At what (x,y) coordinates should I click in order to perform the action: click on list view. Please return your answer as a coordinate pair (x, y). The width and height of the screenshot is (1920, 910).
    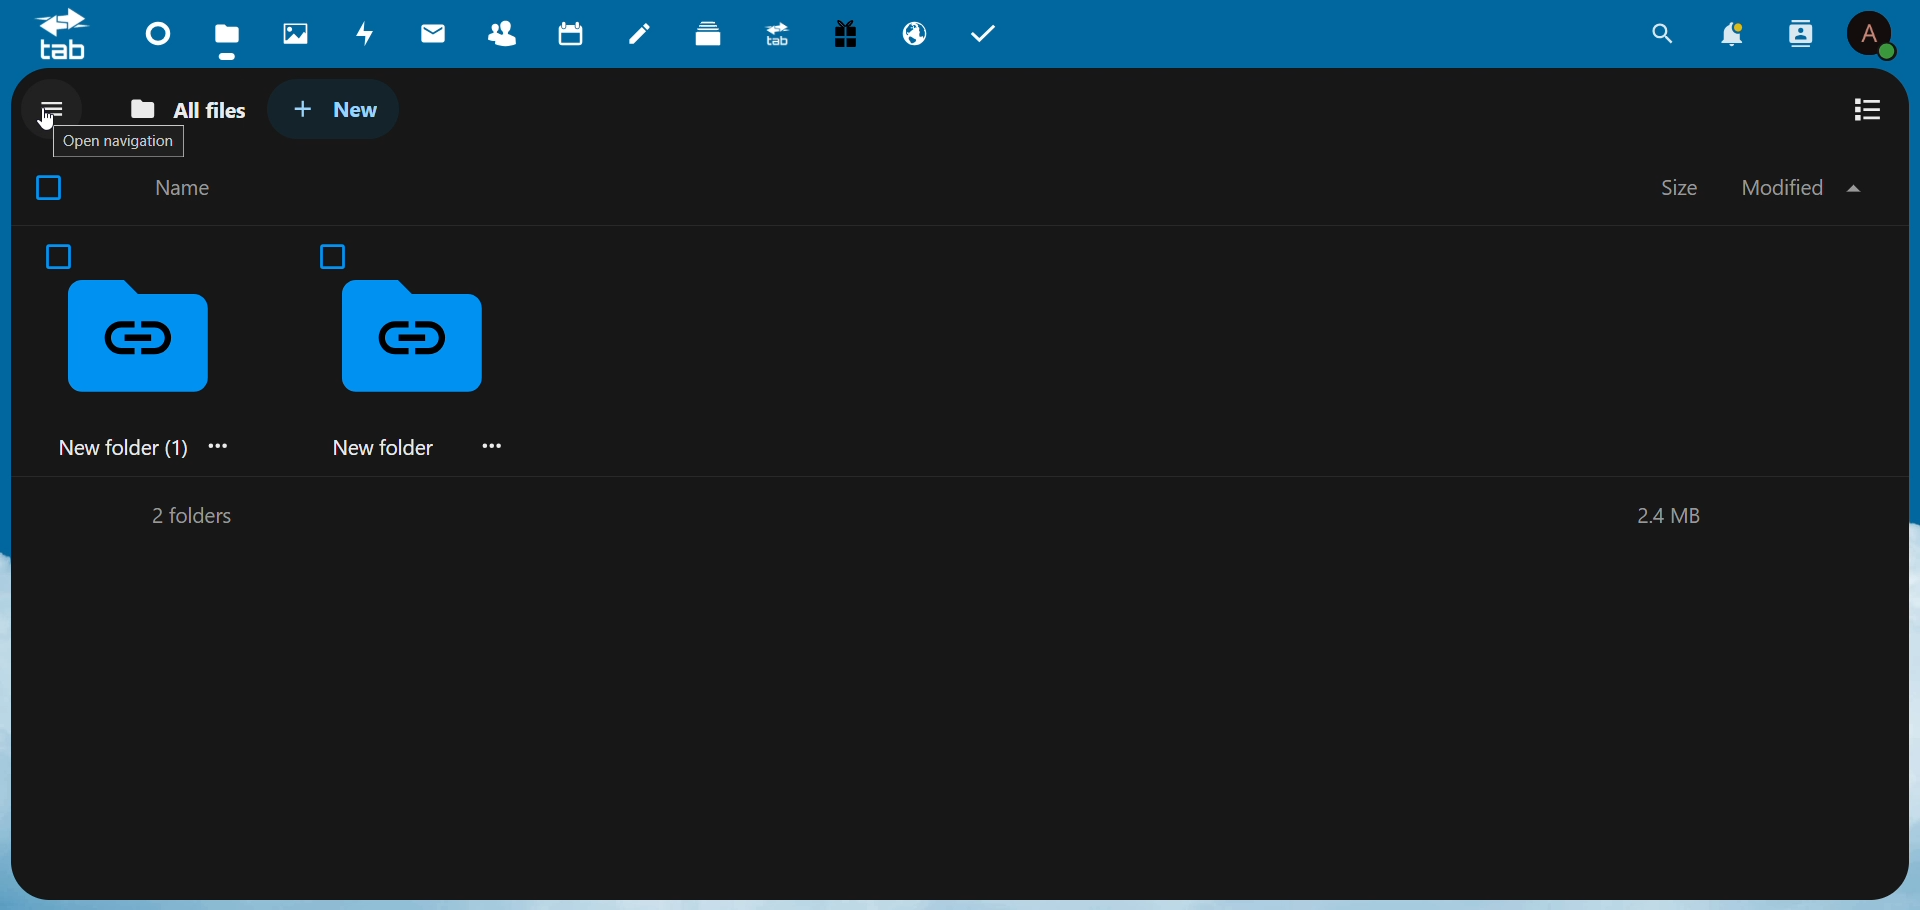
    Looking at the image, I should click on (1871, 110).